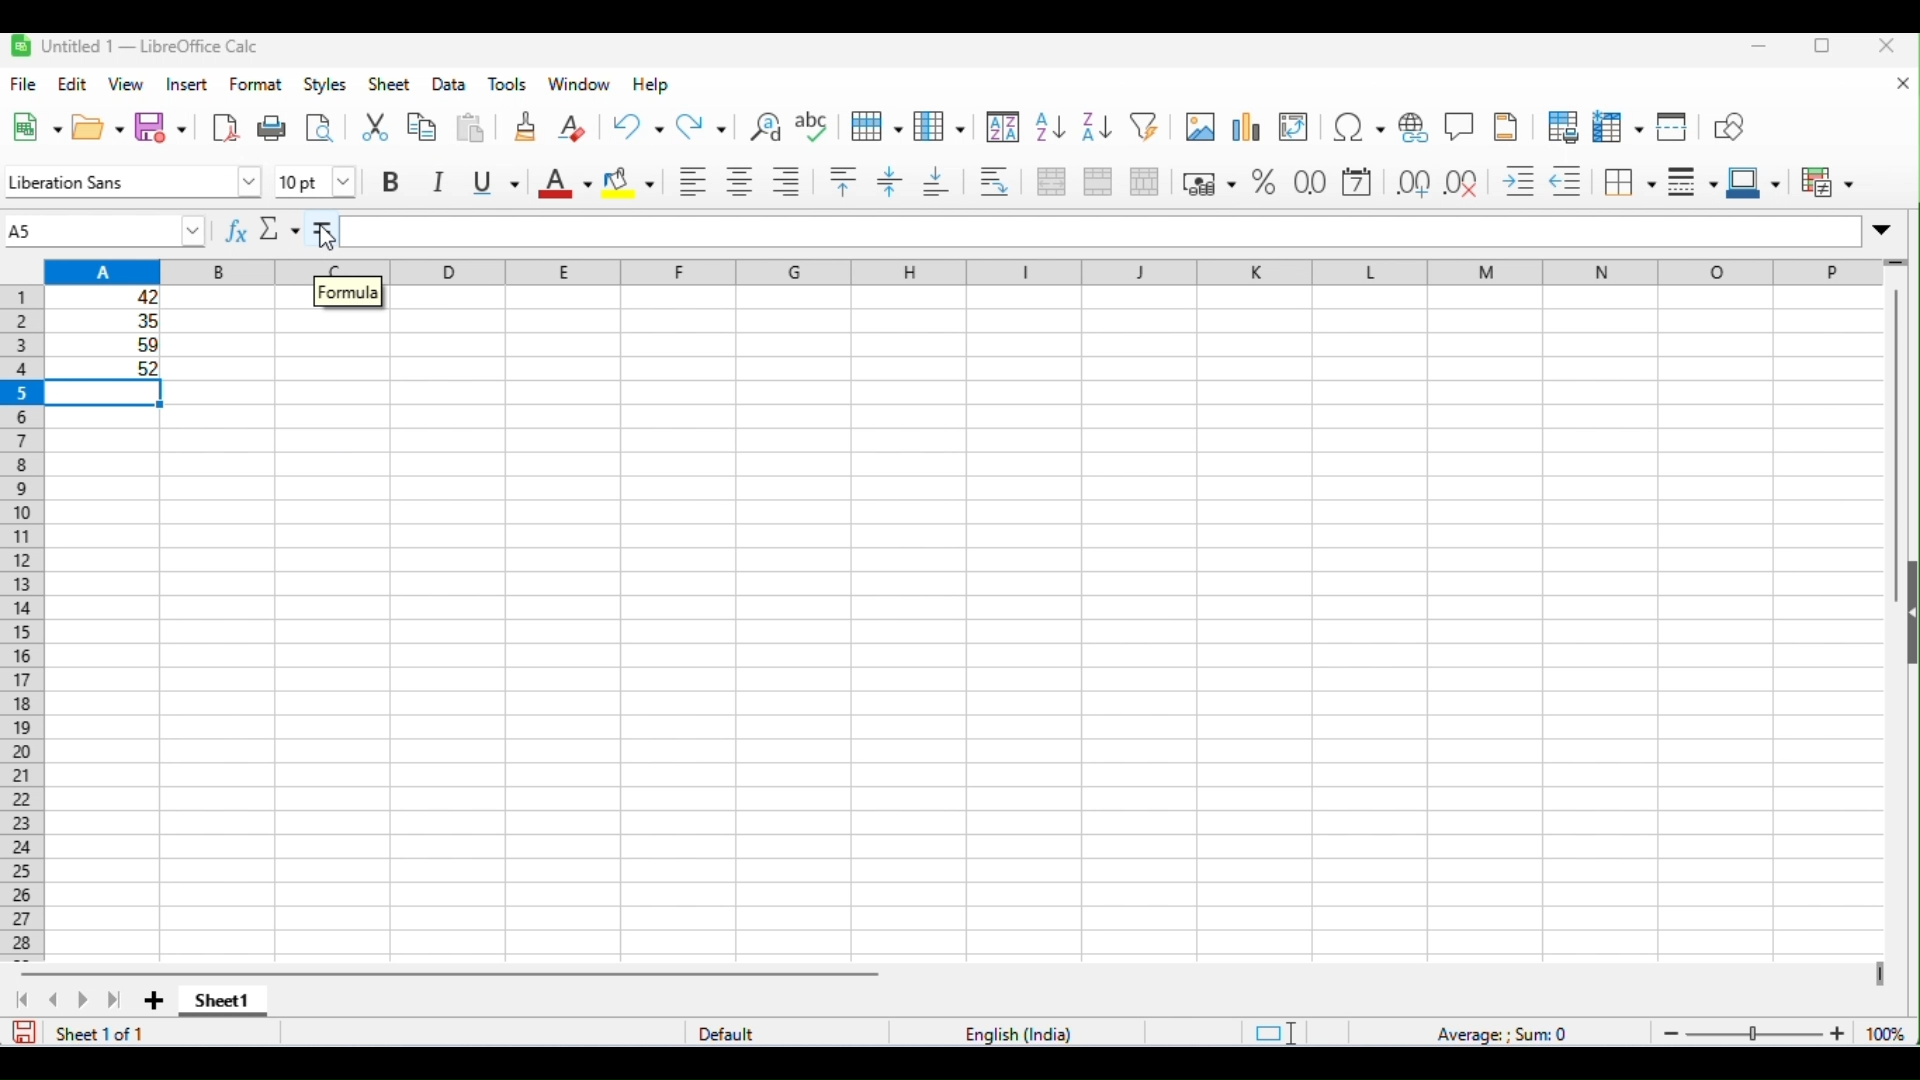 The width and height of the screenshot is (1920, 1080). I want to click on cut, so click(378, 128).